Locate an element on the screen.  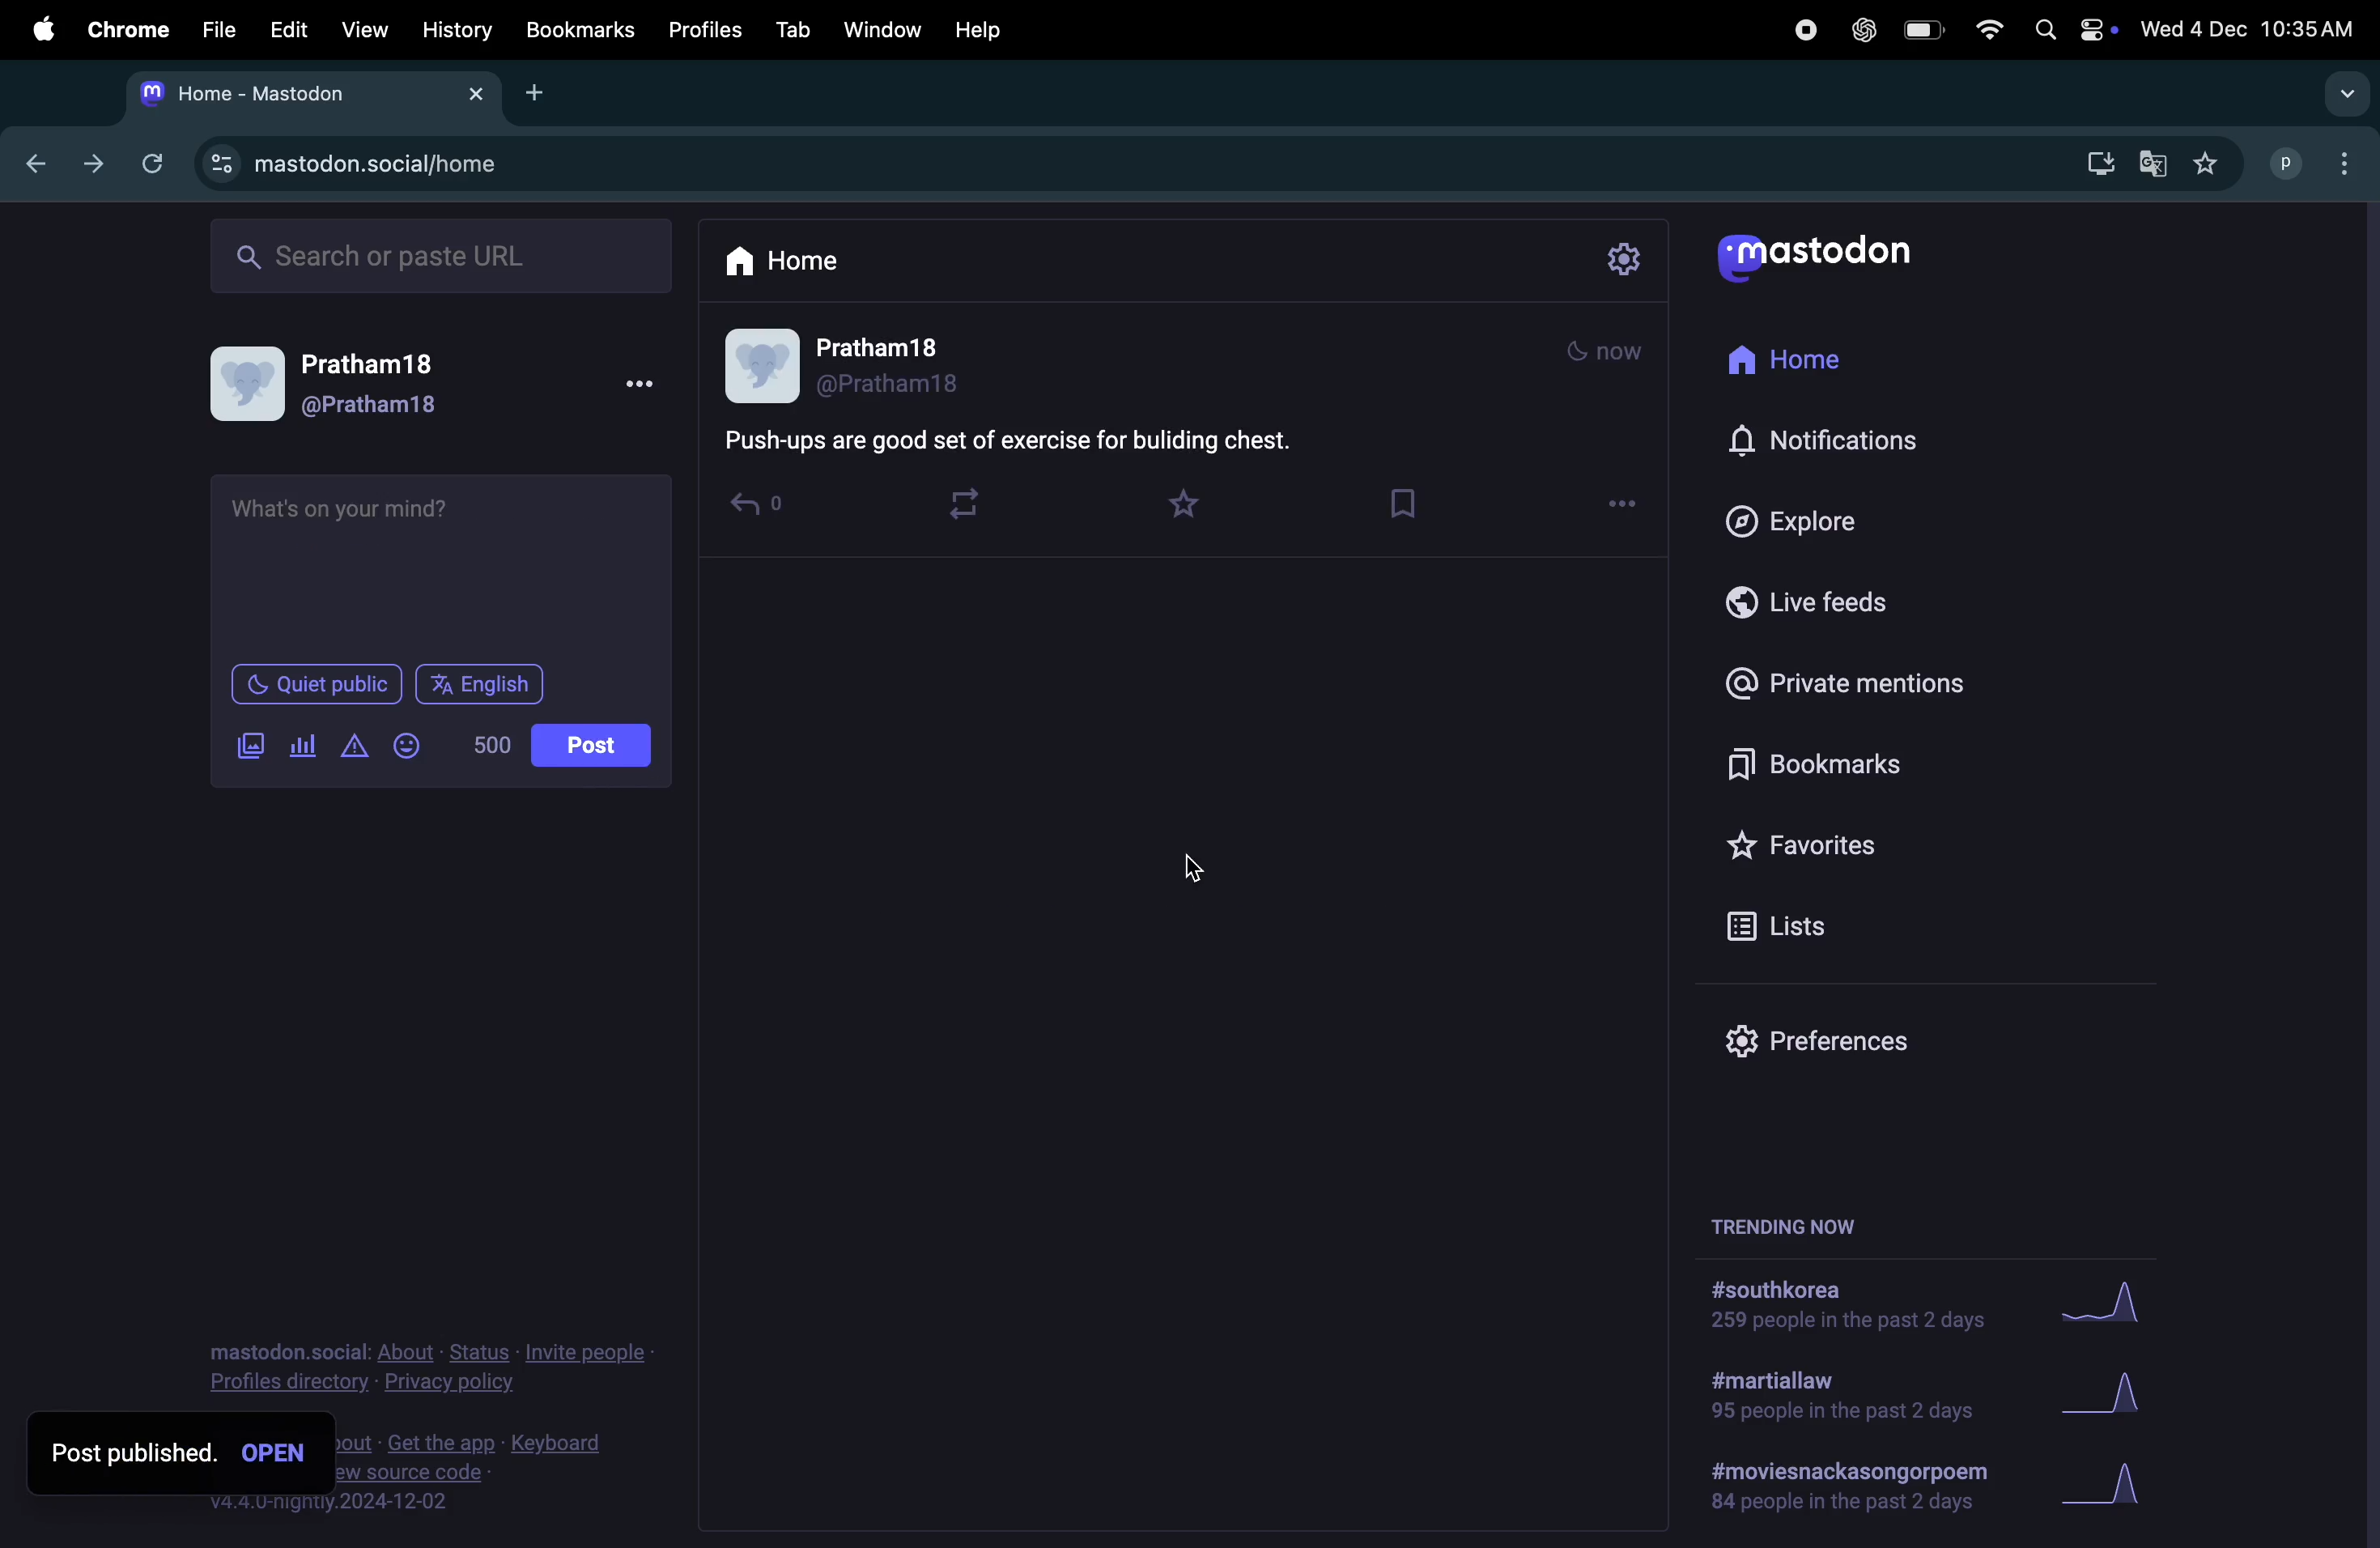
options is located at coordinates (1623, 504).